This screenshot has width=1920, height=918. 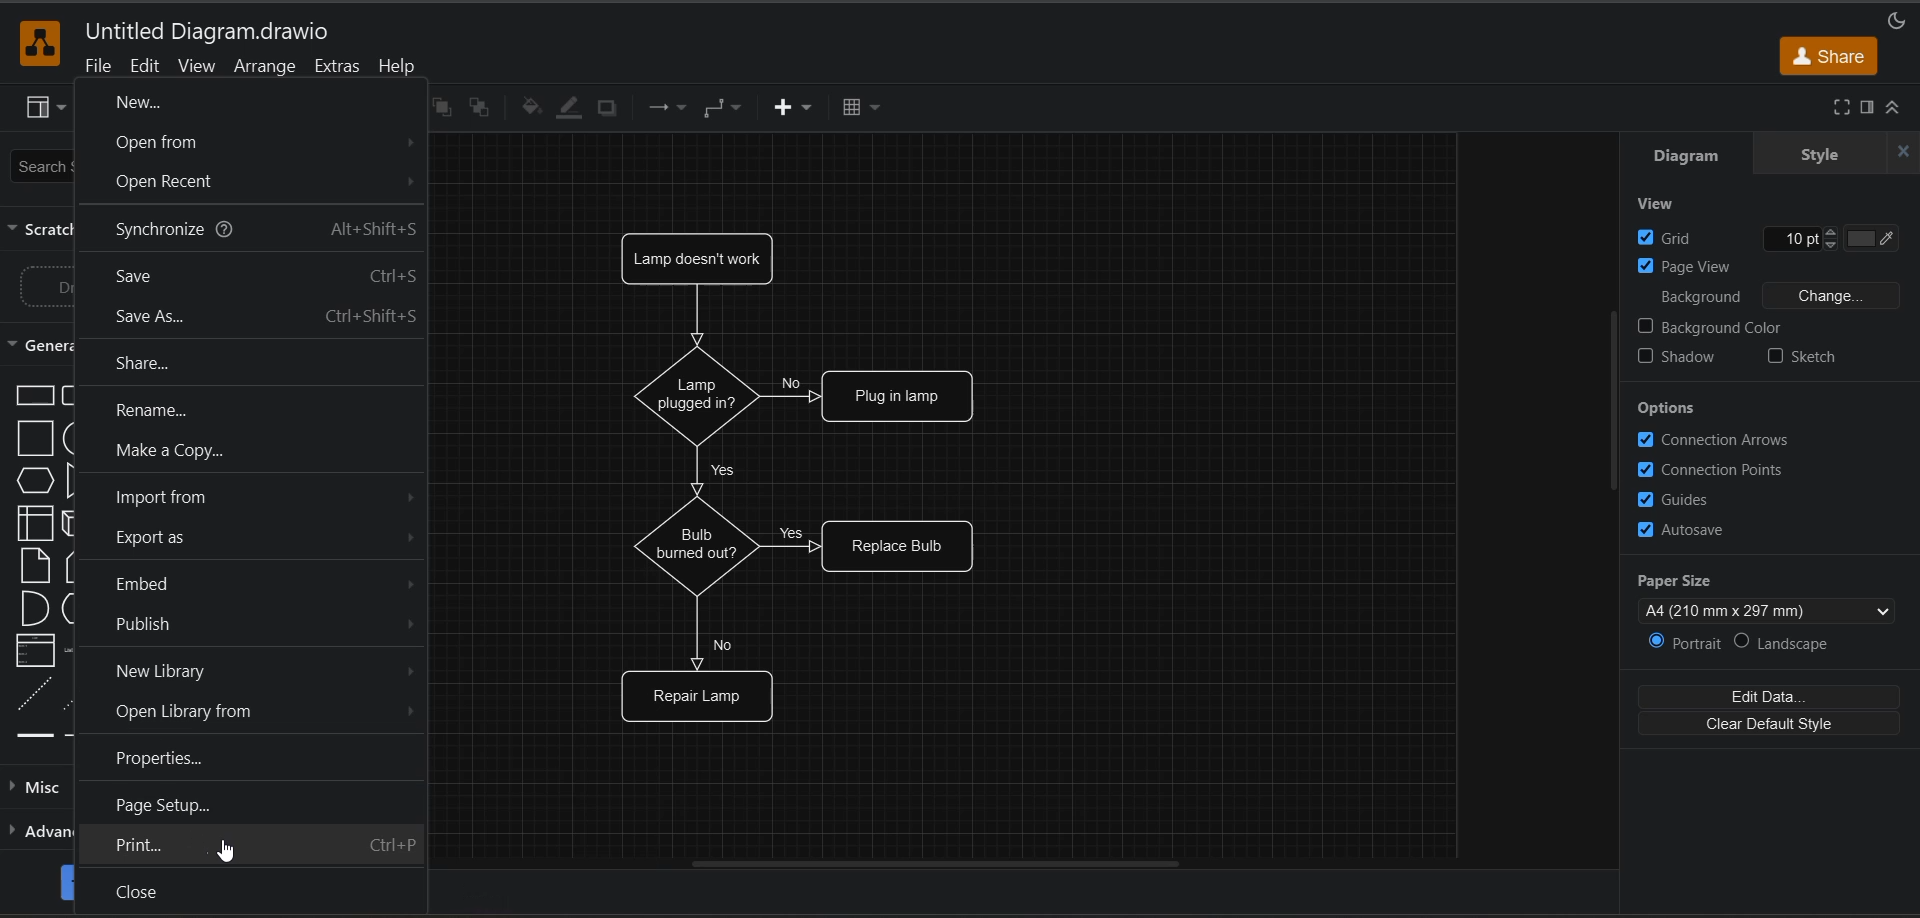 I want to click on diagram, so click(x=796, y=487).